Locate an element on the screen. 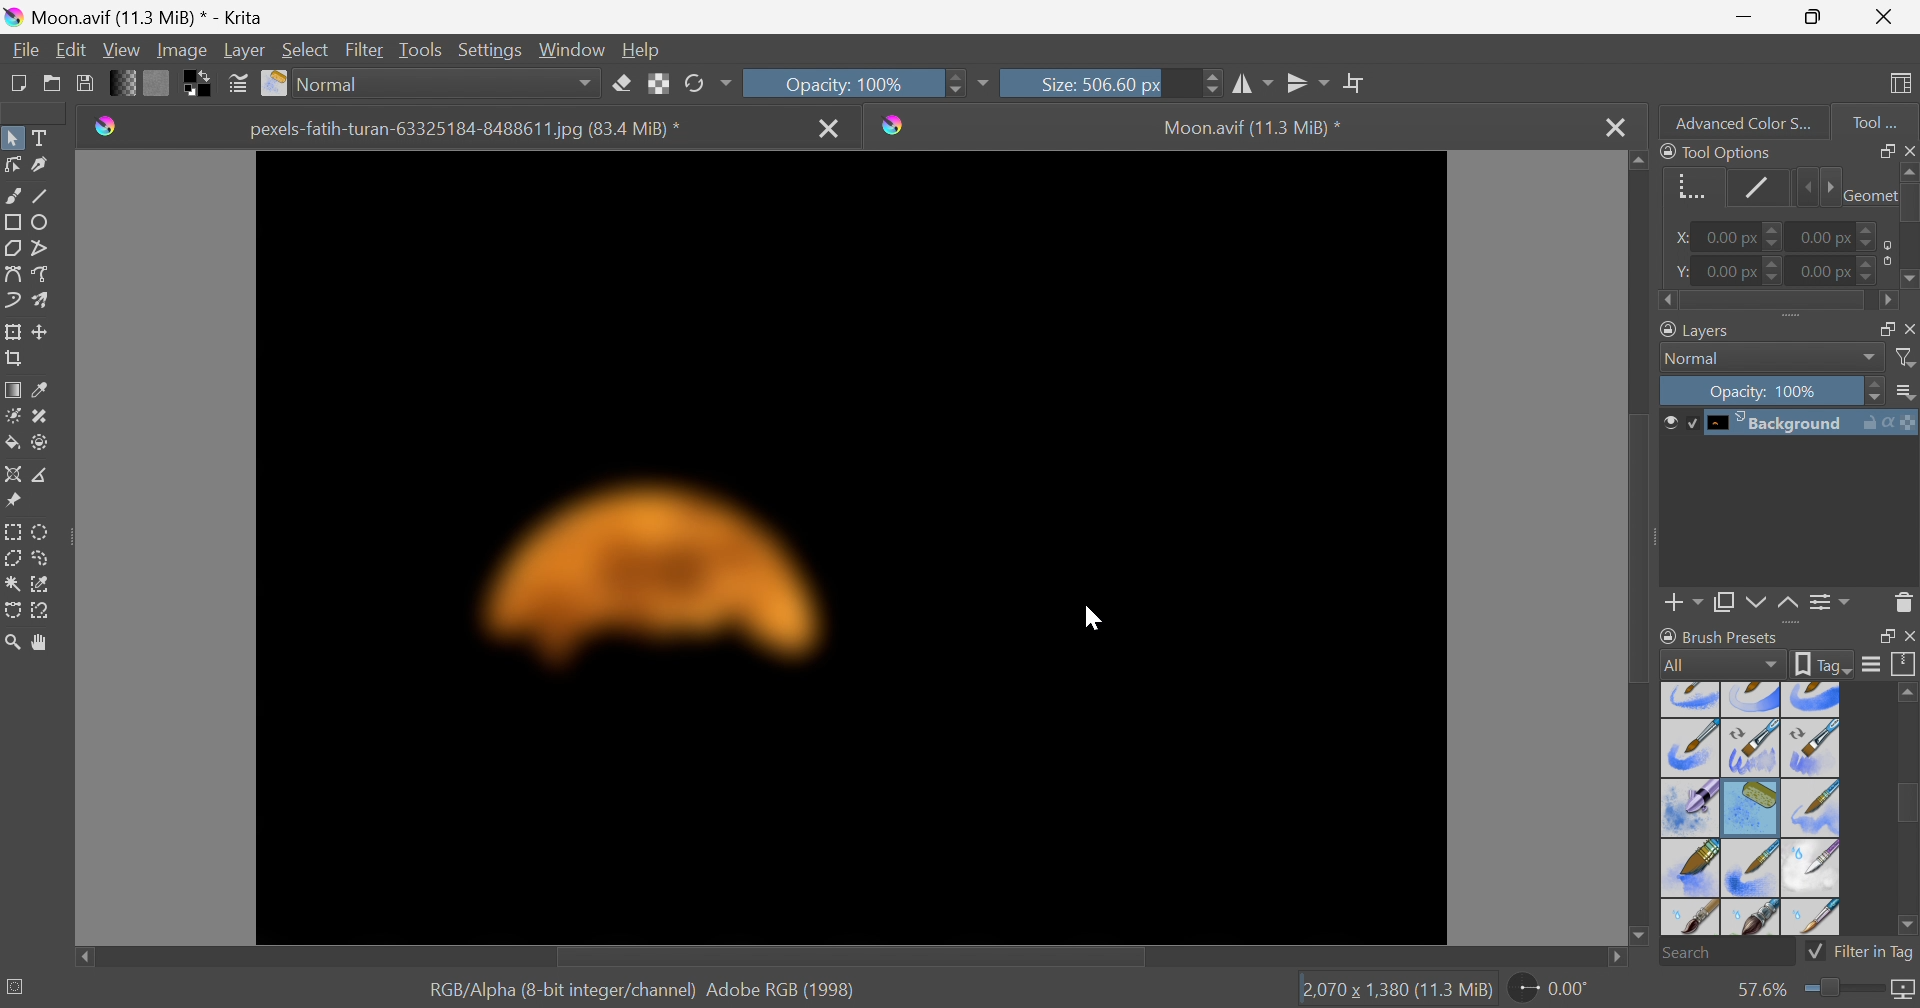 This screenshot has height=1008, width=1920. Krita icon is located at coordinates (102, 130).